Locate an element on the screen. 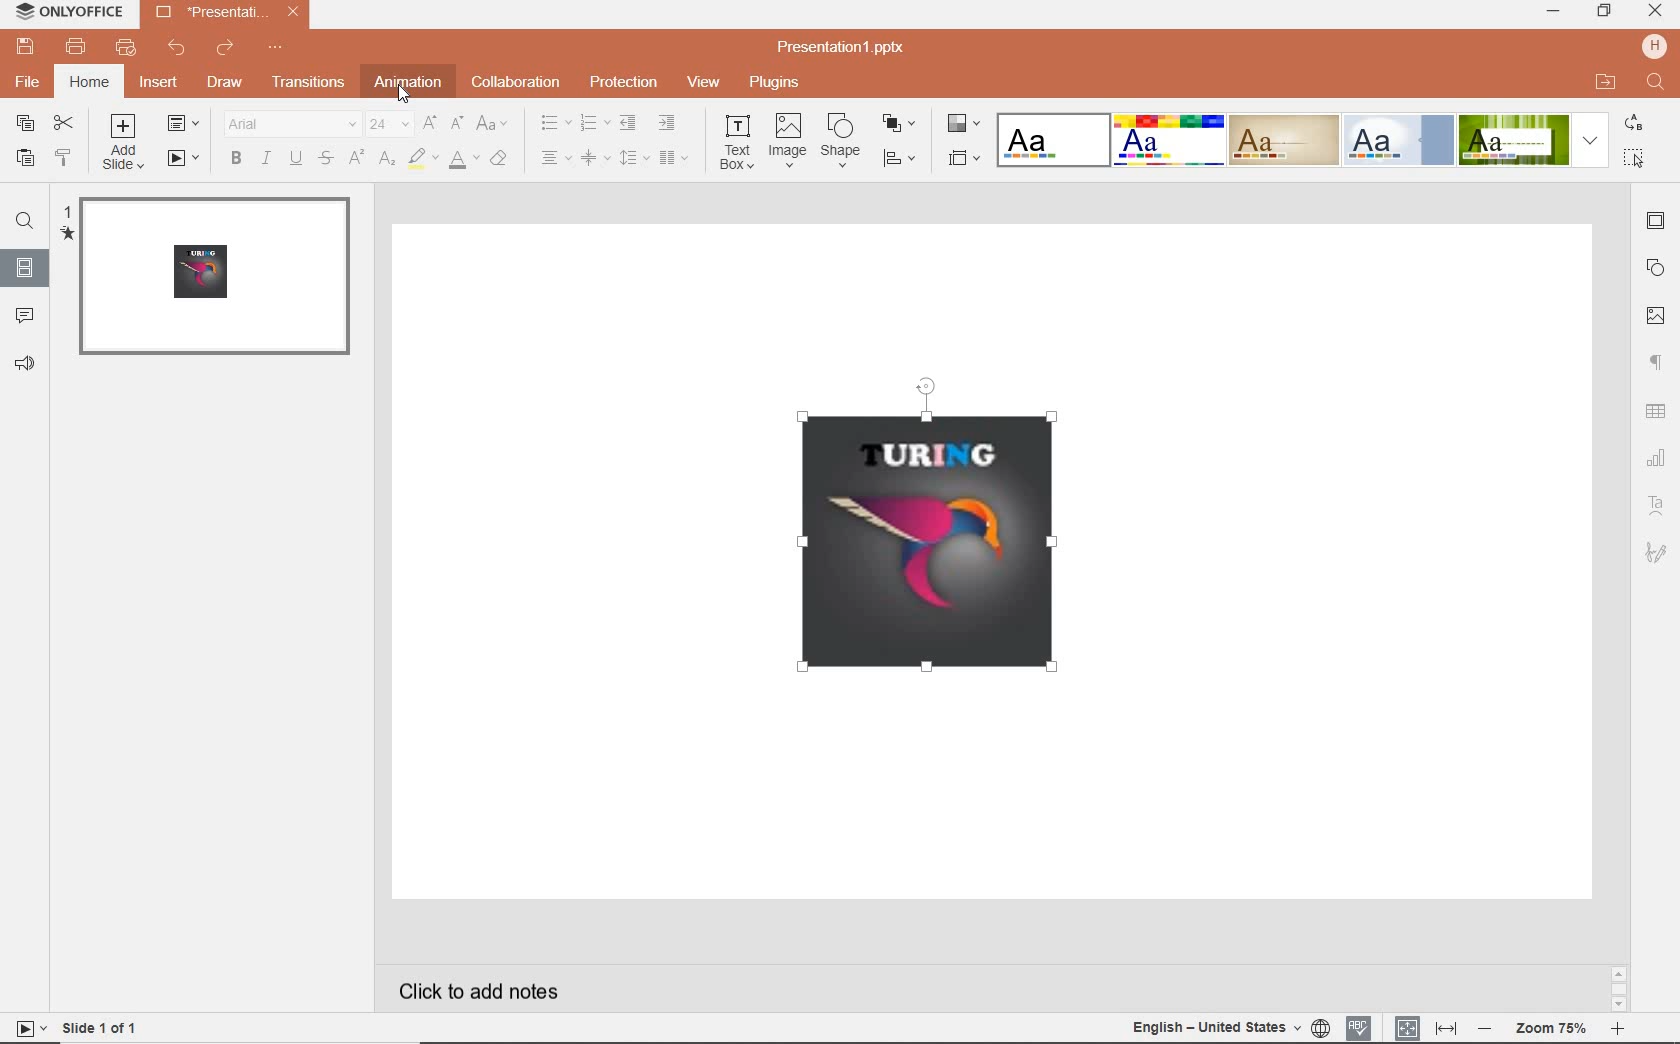 The image size is (1680, 1044). text art is located at coordinates (1658, 506).